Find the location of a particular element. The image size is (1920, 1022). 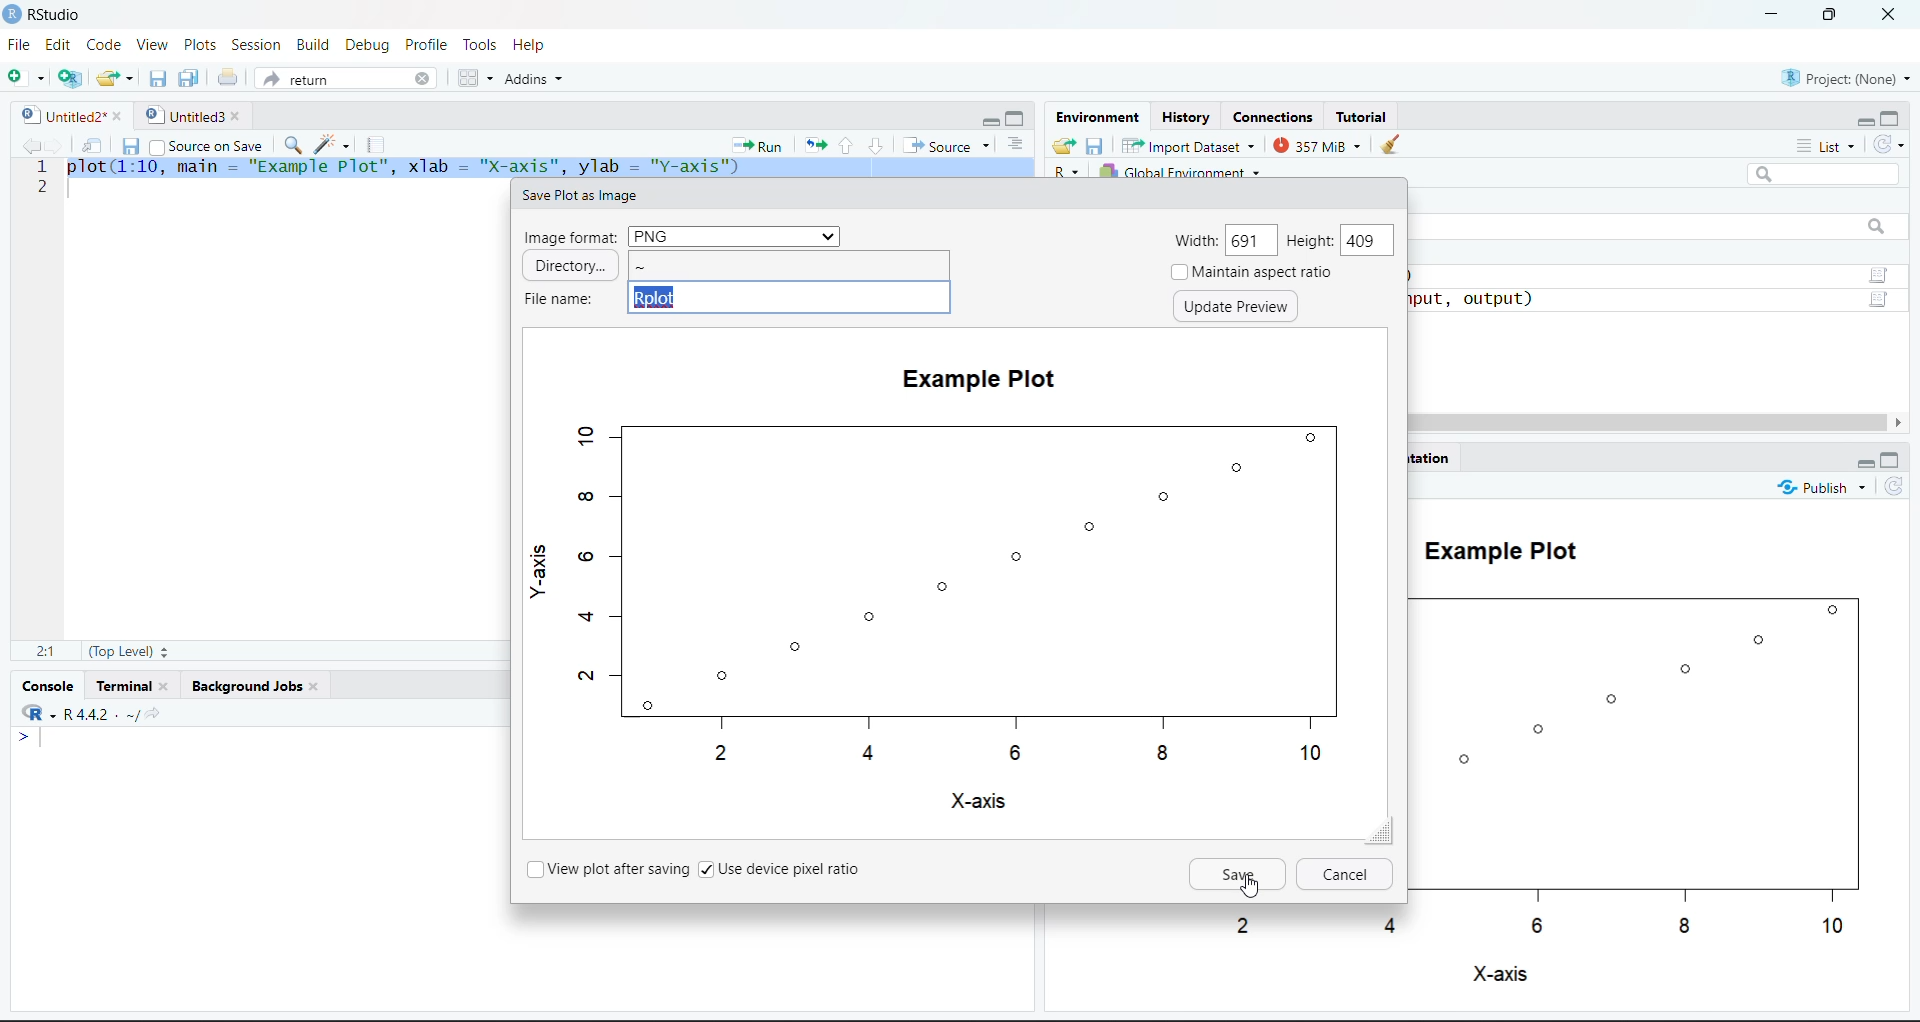

R.4.4.2. ~/ is located at coordinates (94, 713).